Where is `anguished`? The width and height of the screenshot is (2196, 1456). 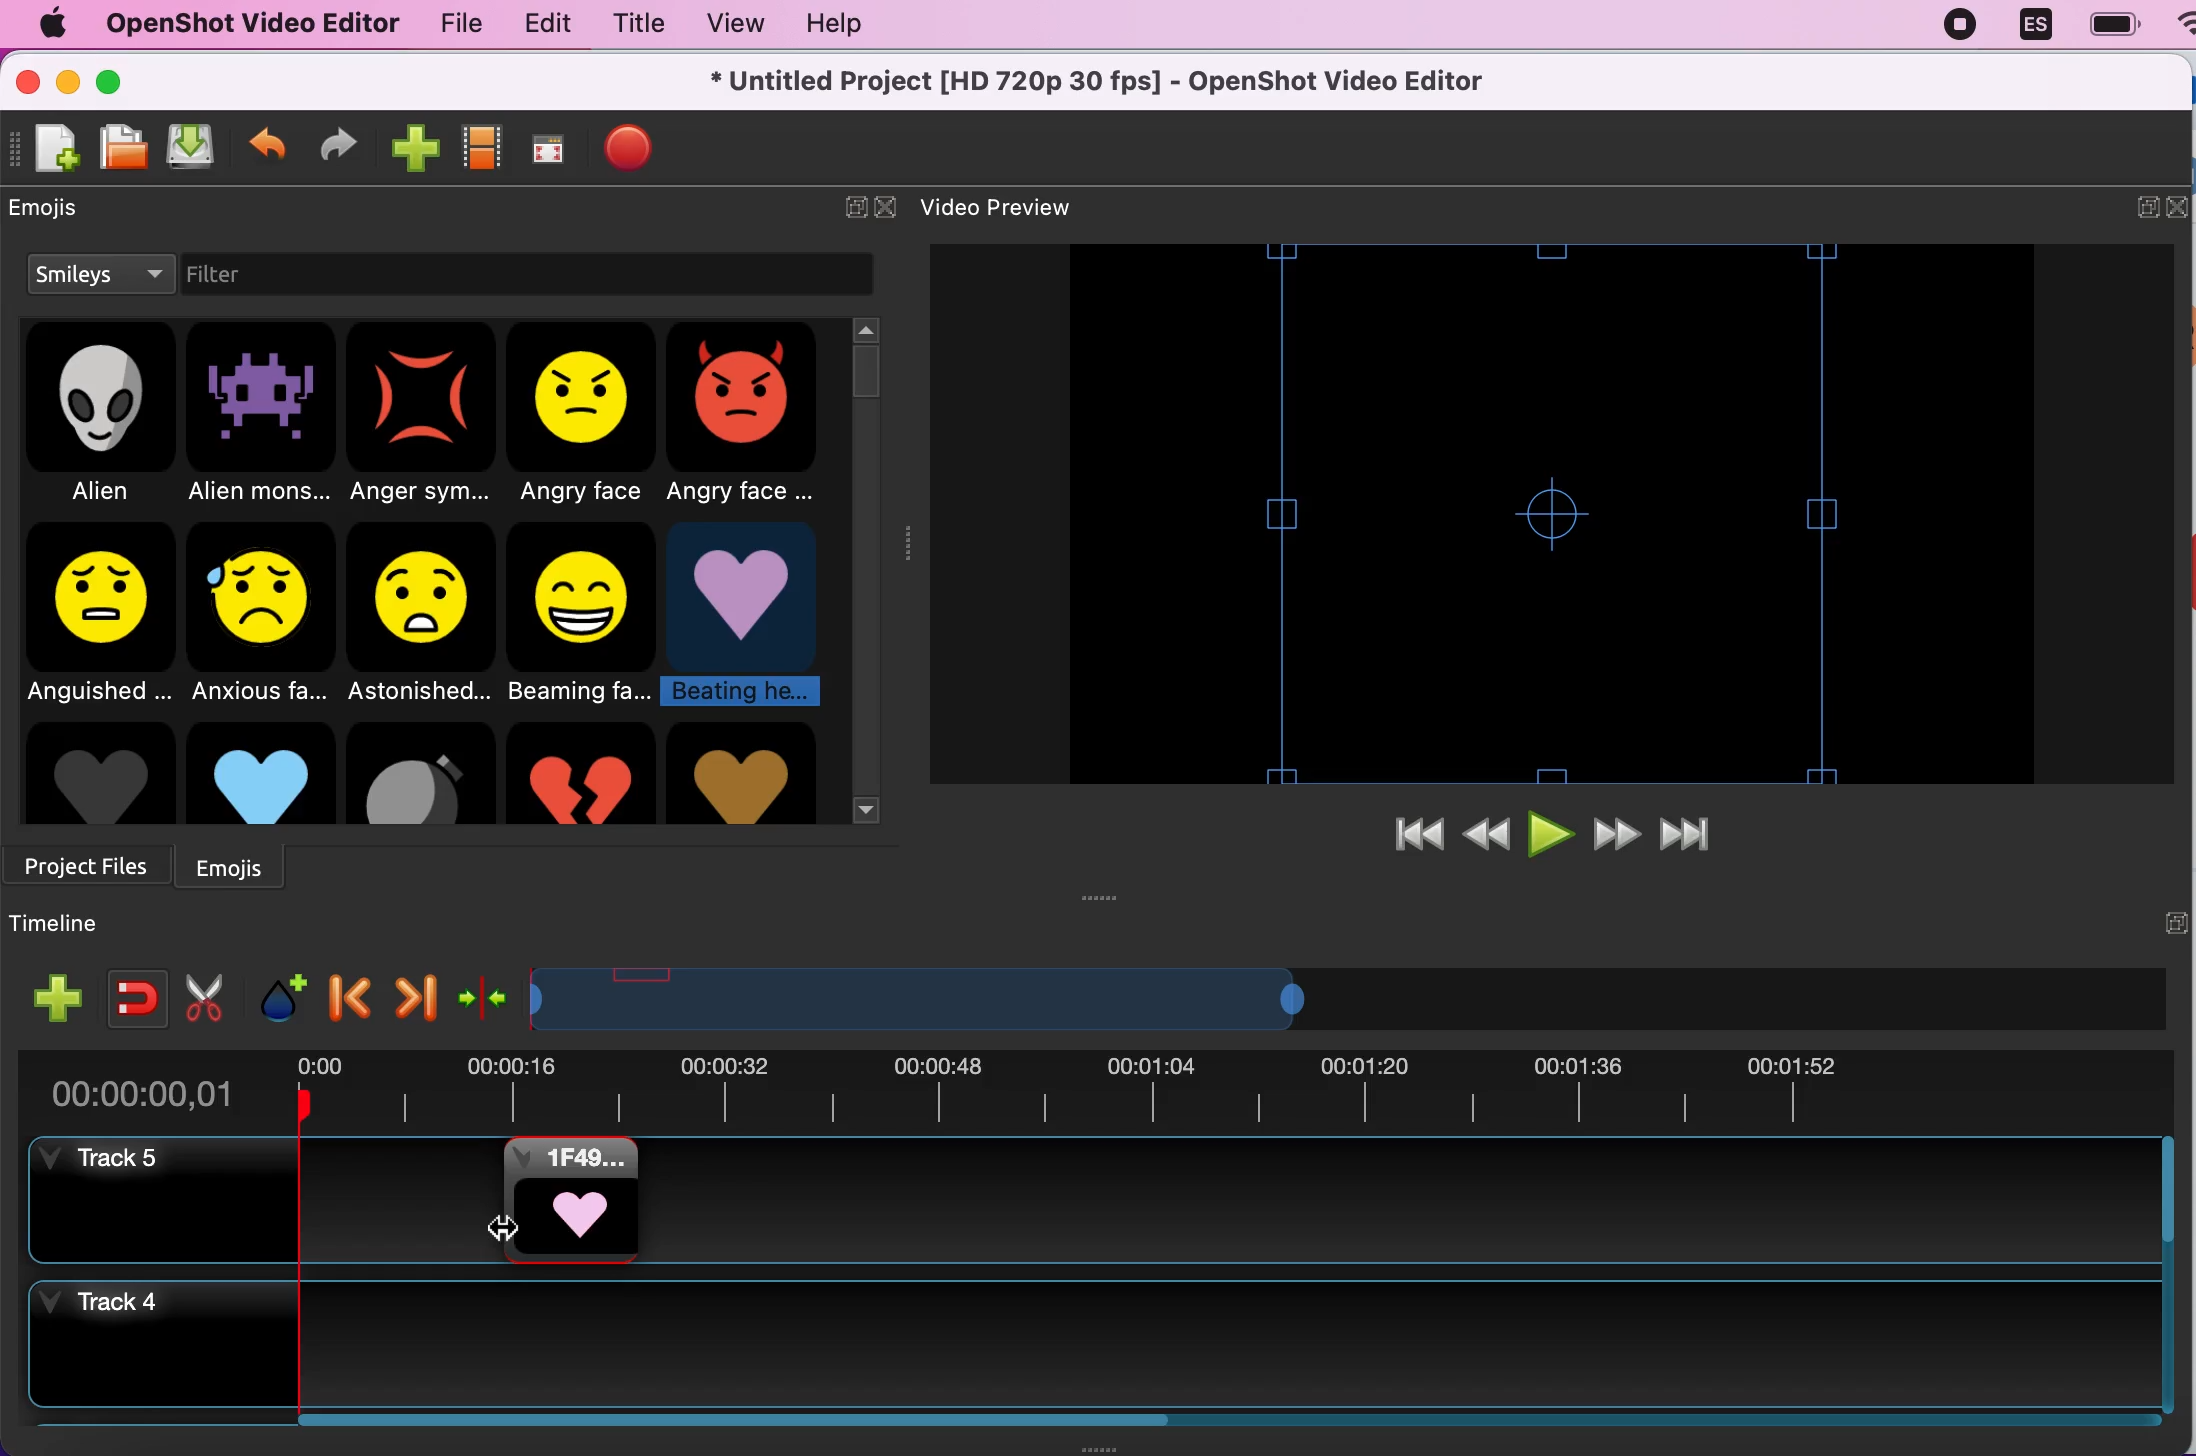 anguished is located at coordinates (97, 613).